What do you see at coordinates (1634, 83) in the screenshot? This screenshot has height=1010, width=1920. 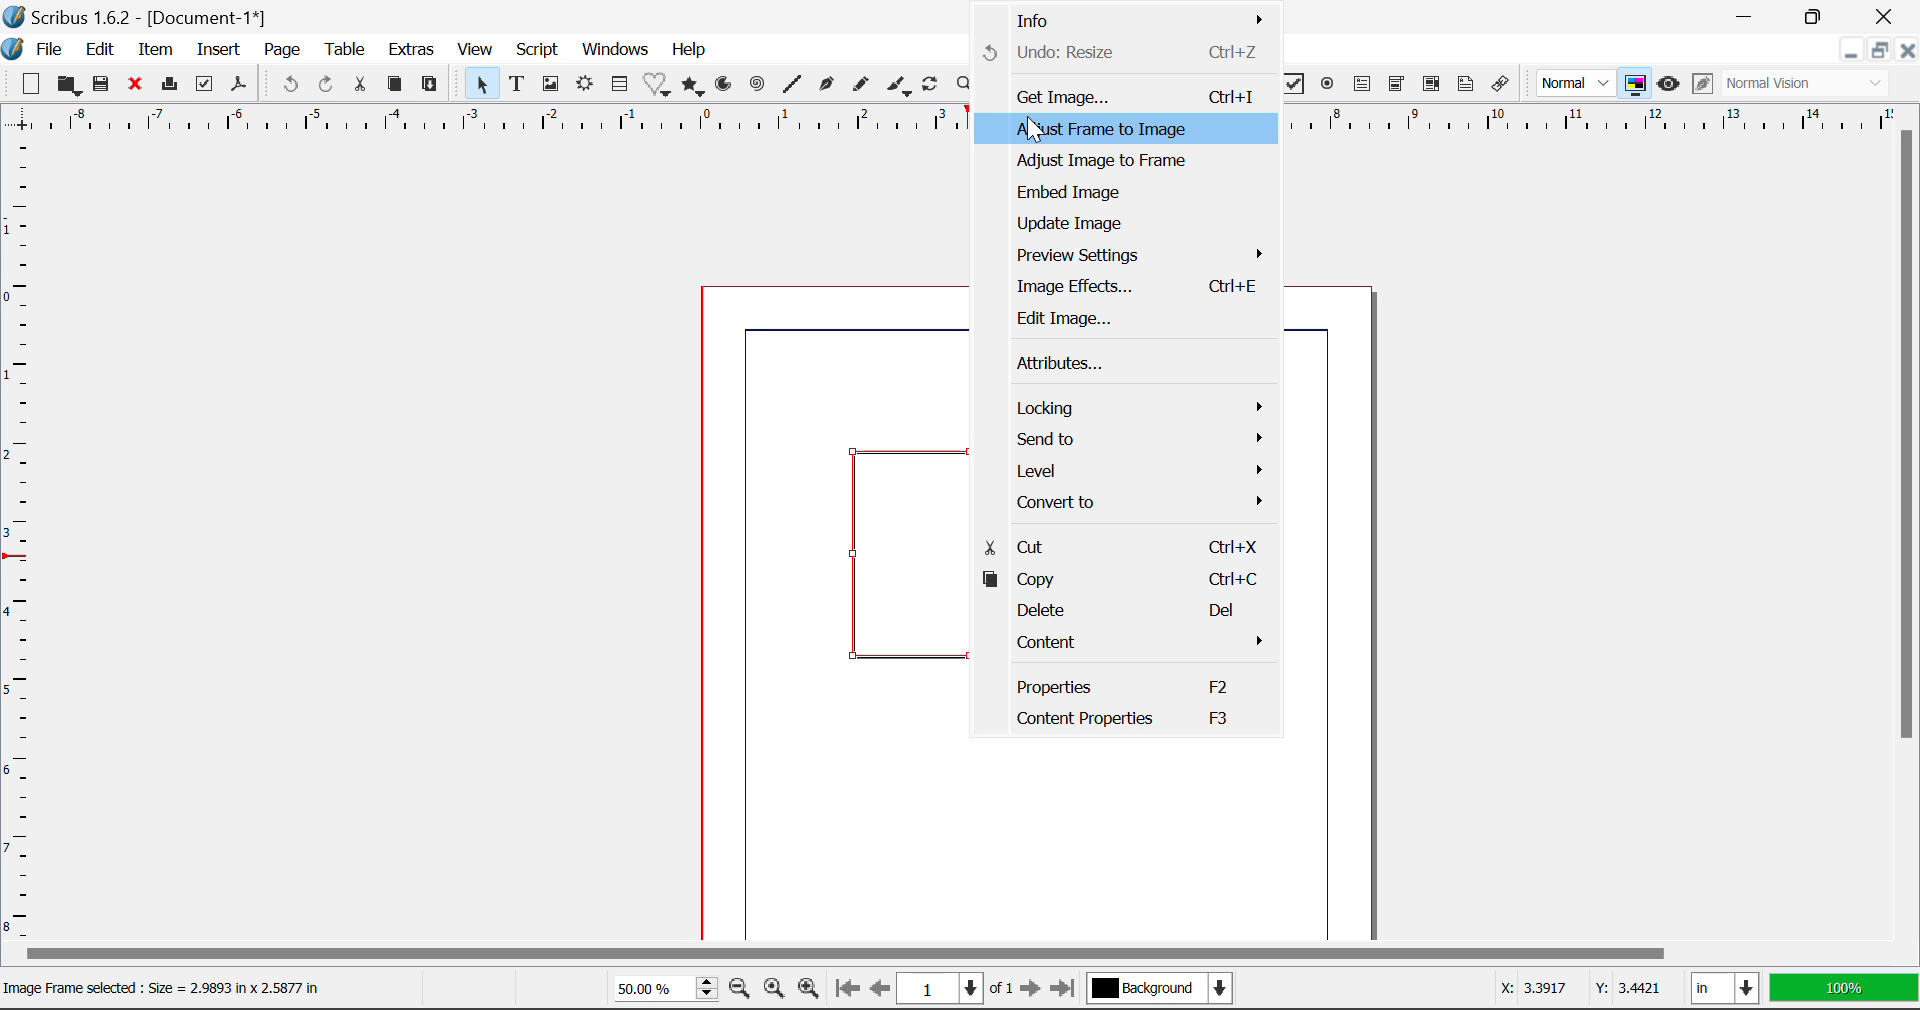 I see `Toggle Color Management` at bounding box center [1634, 83].